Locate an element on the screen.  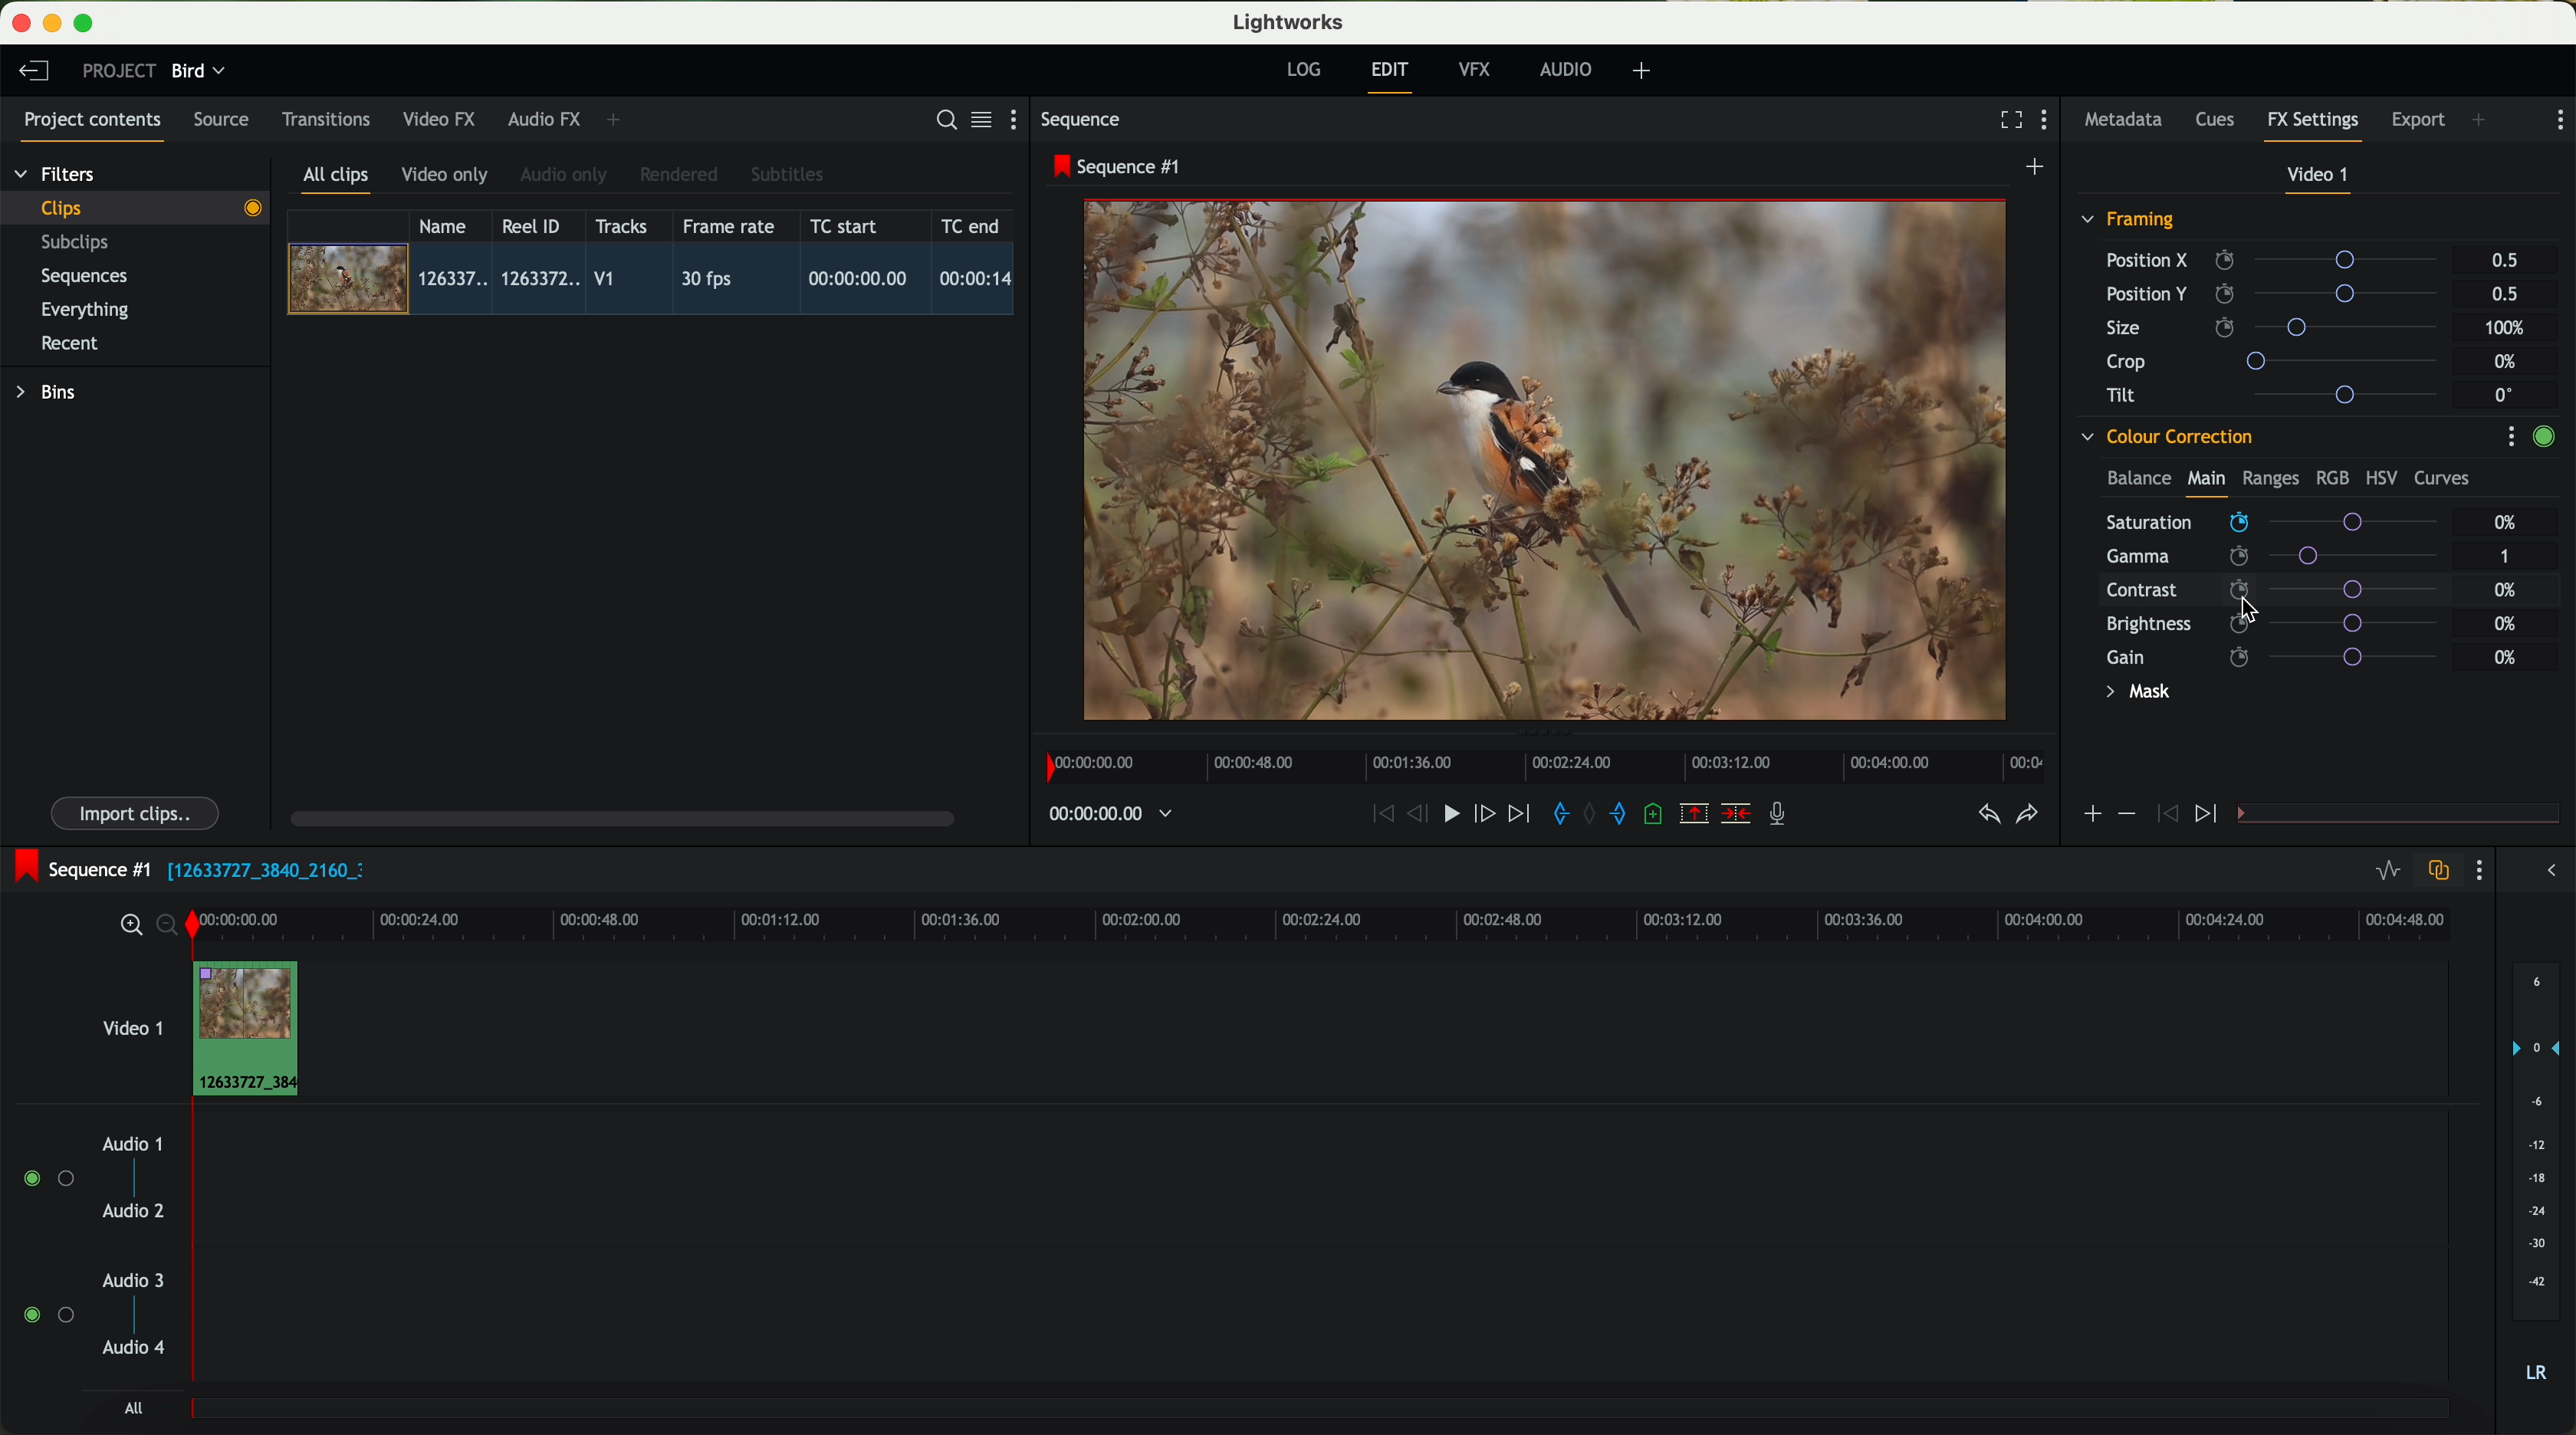
timeline is located at coordinates (1100, 815).